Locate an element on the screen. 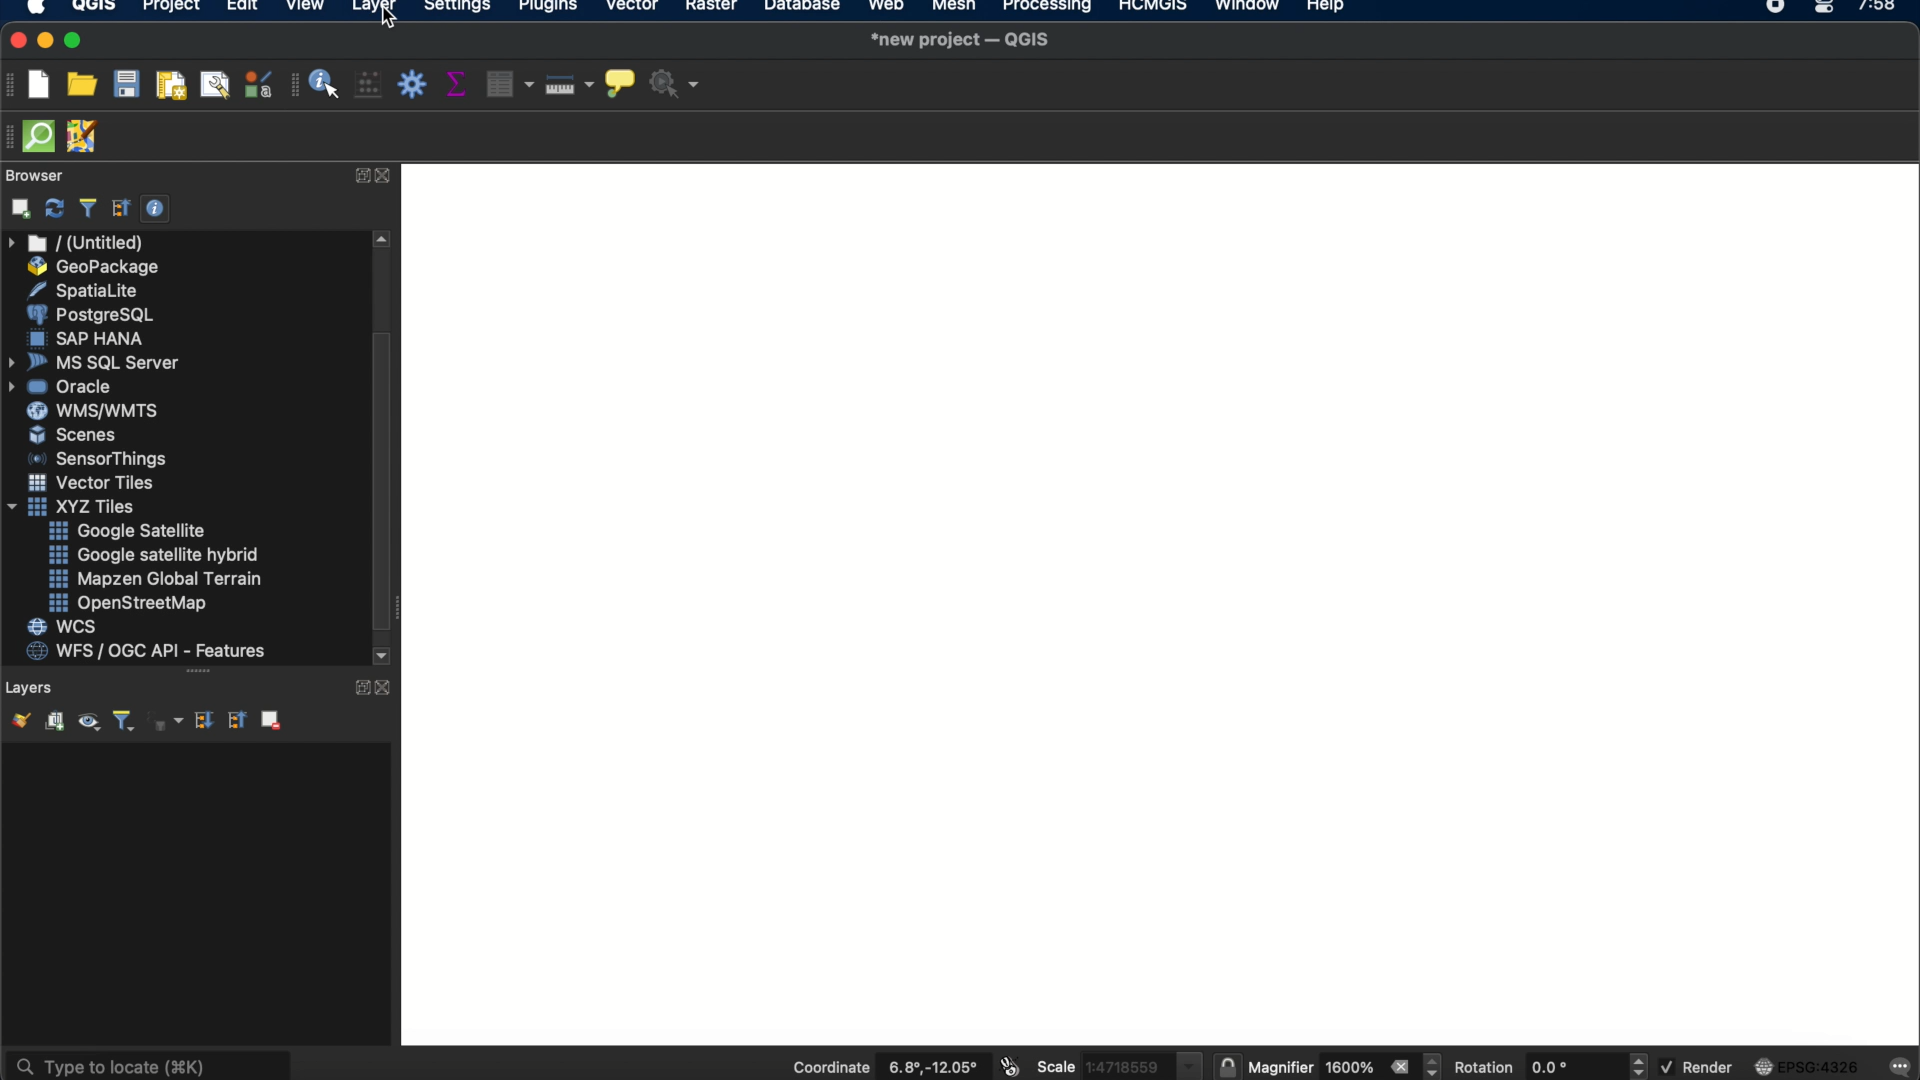 This screenshot has width=1920, height=1080. new paint layout is located at coordinates (169, 87).